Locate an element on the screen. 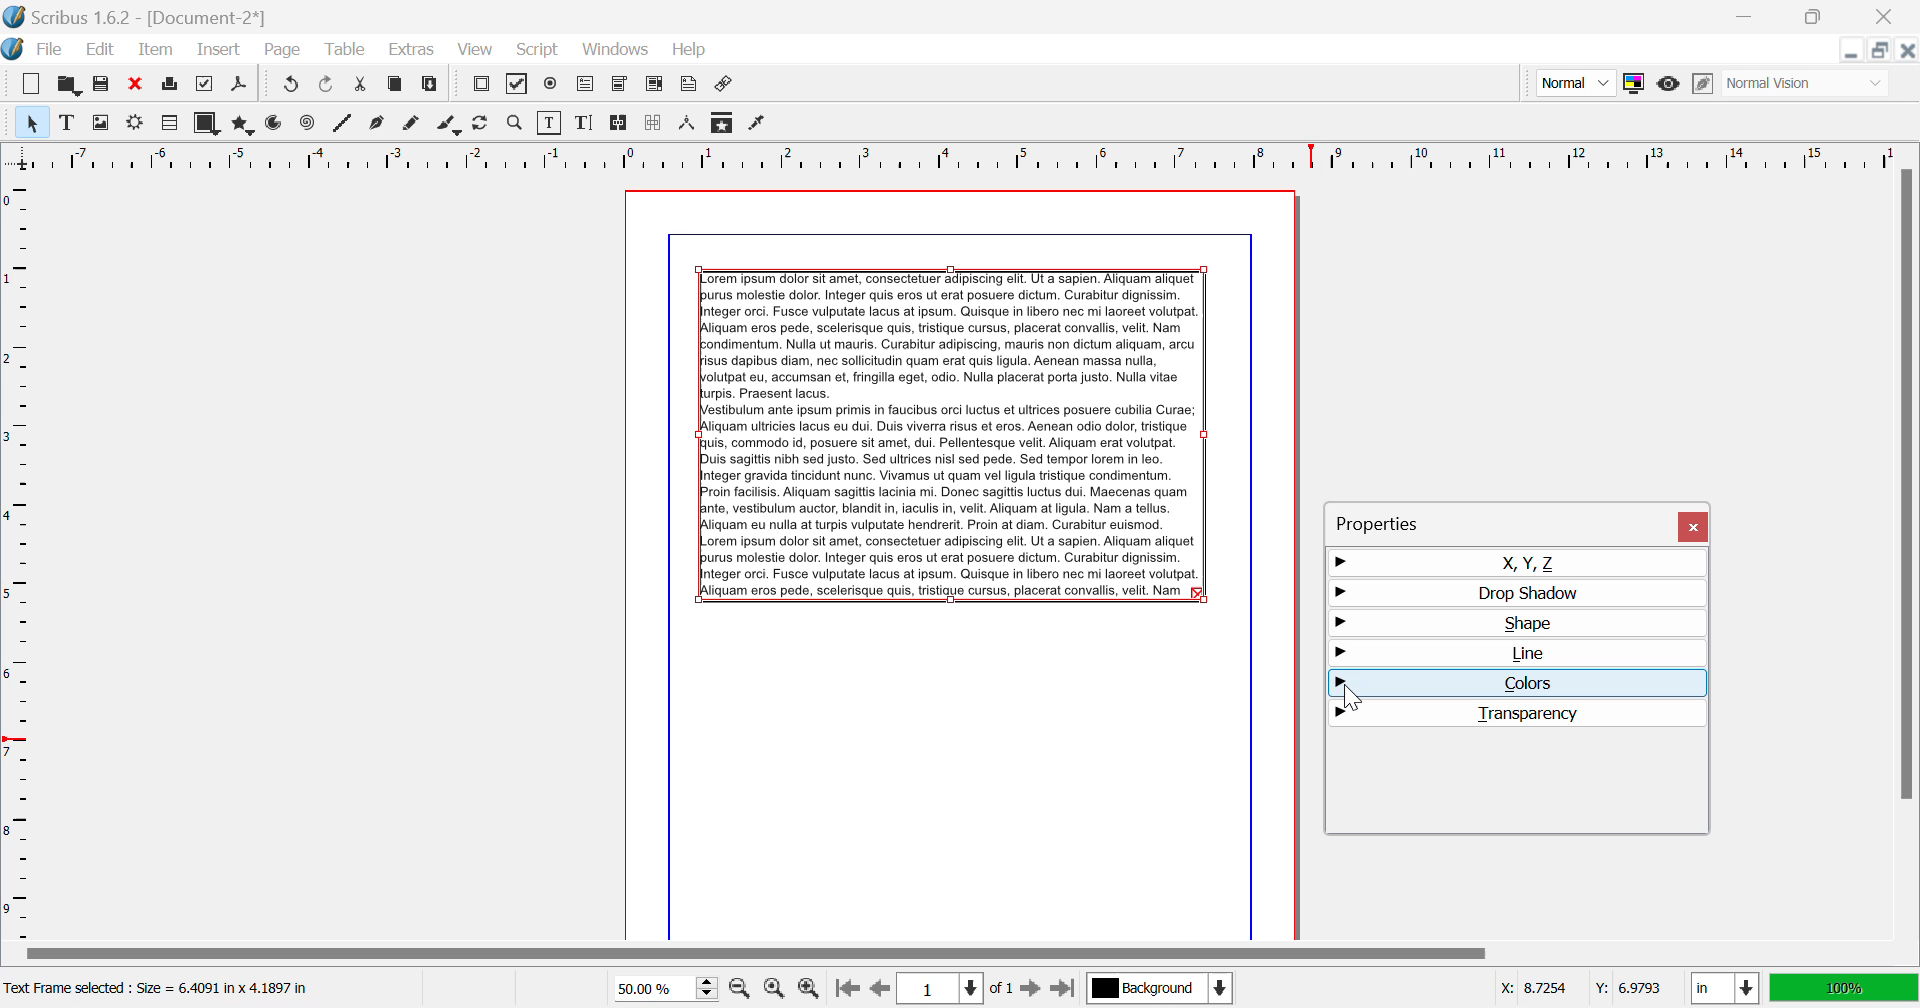  Undo is located at coordinates (329, 86).